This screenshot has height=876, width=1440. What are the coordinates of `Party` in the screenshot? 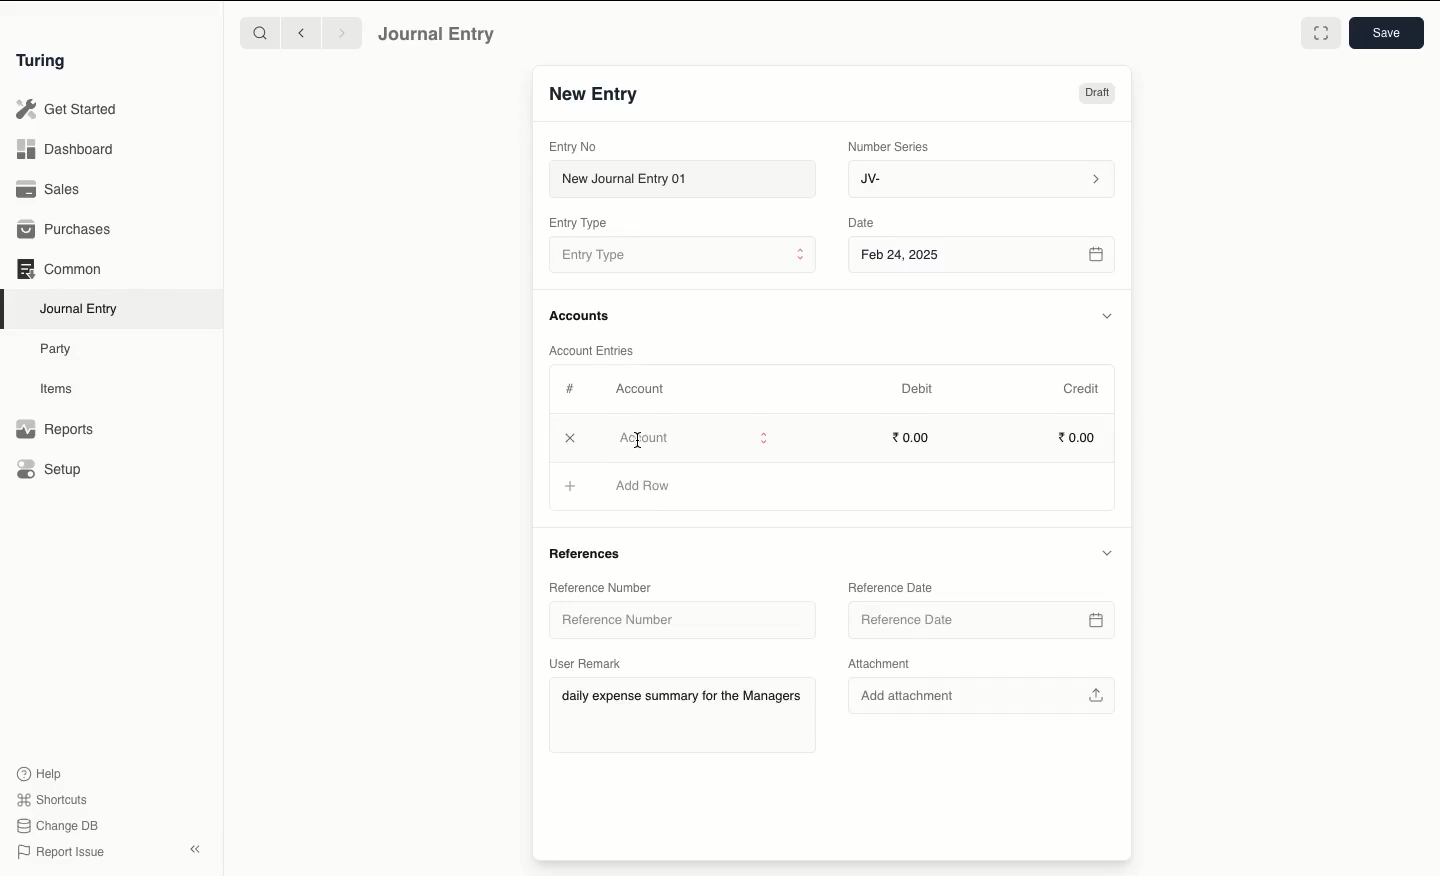 It's located at (61, 350).